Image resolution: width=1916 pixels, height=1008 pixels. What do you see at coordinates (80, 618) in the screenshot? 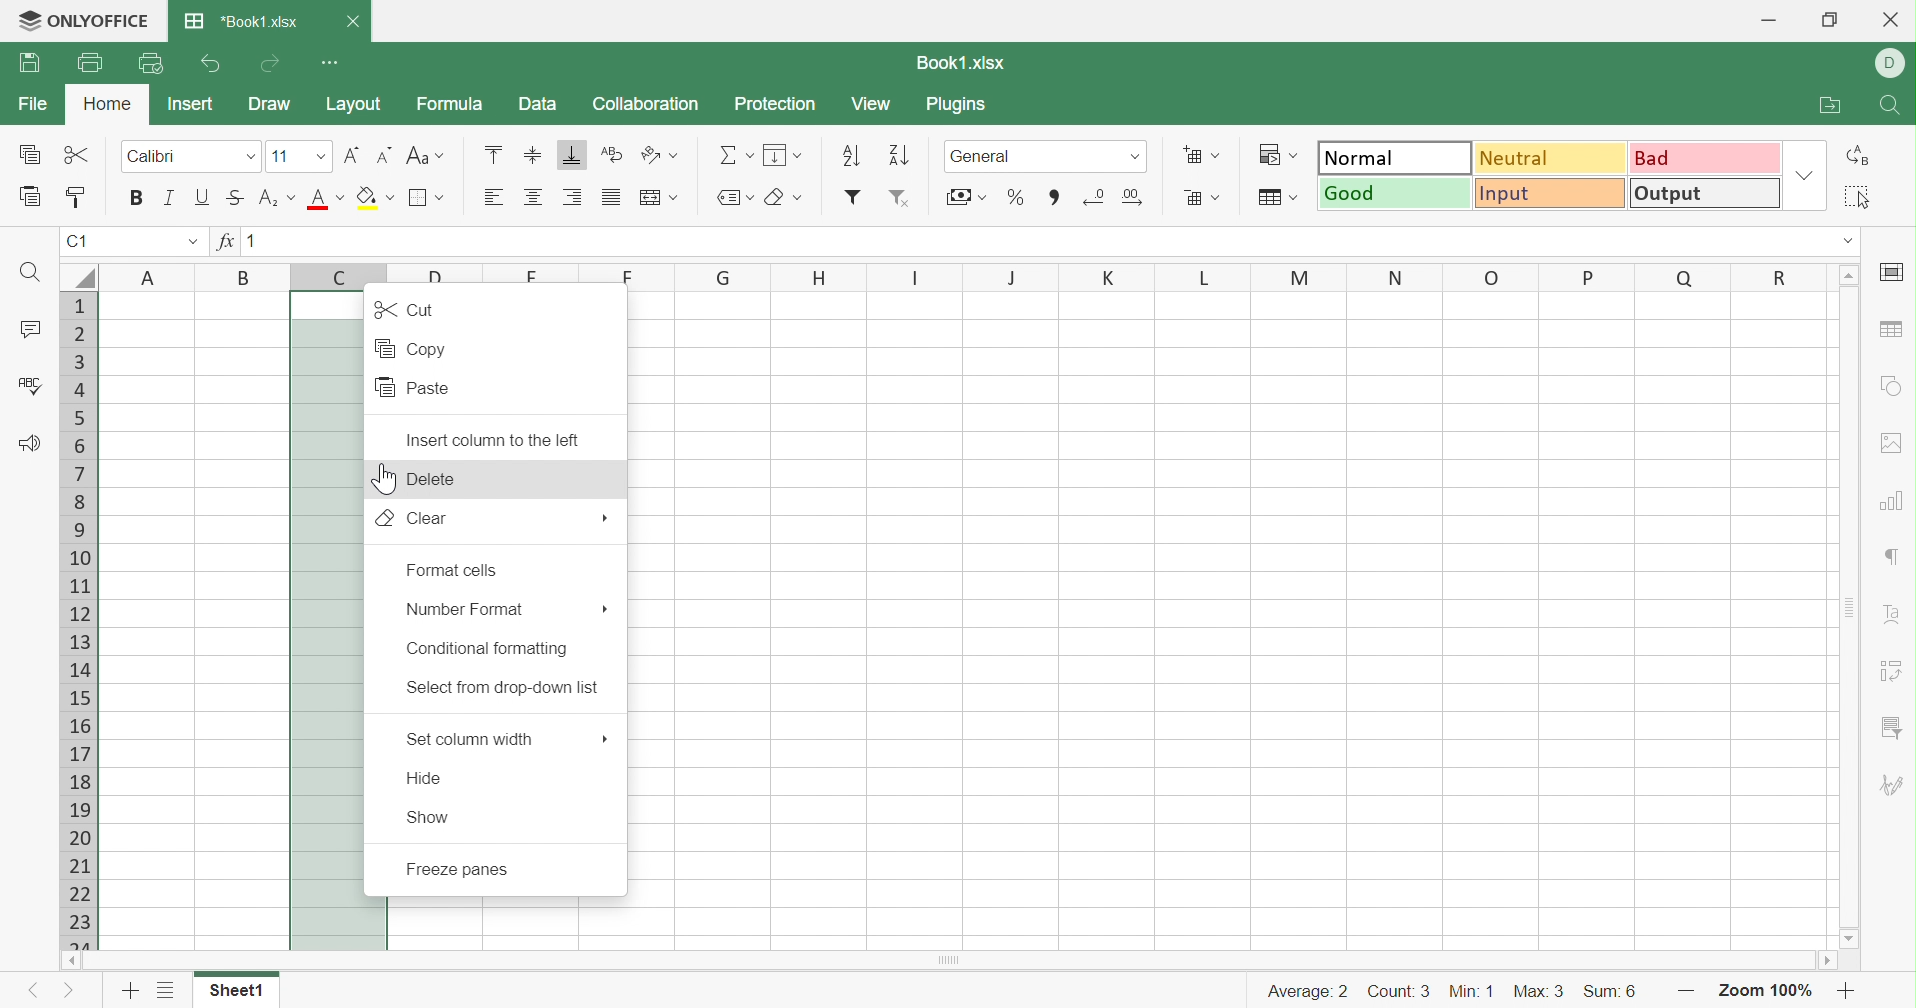
I see `Row Numbers` at bounding box center [80, 618].